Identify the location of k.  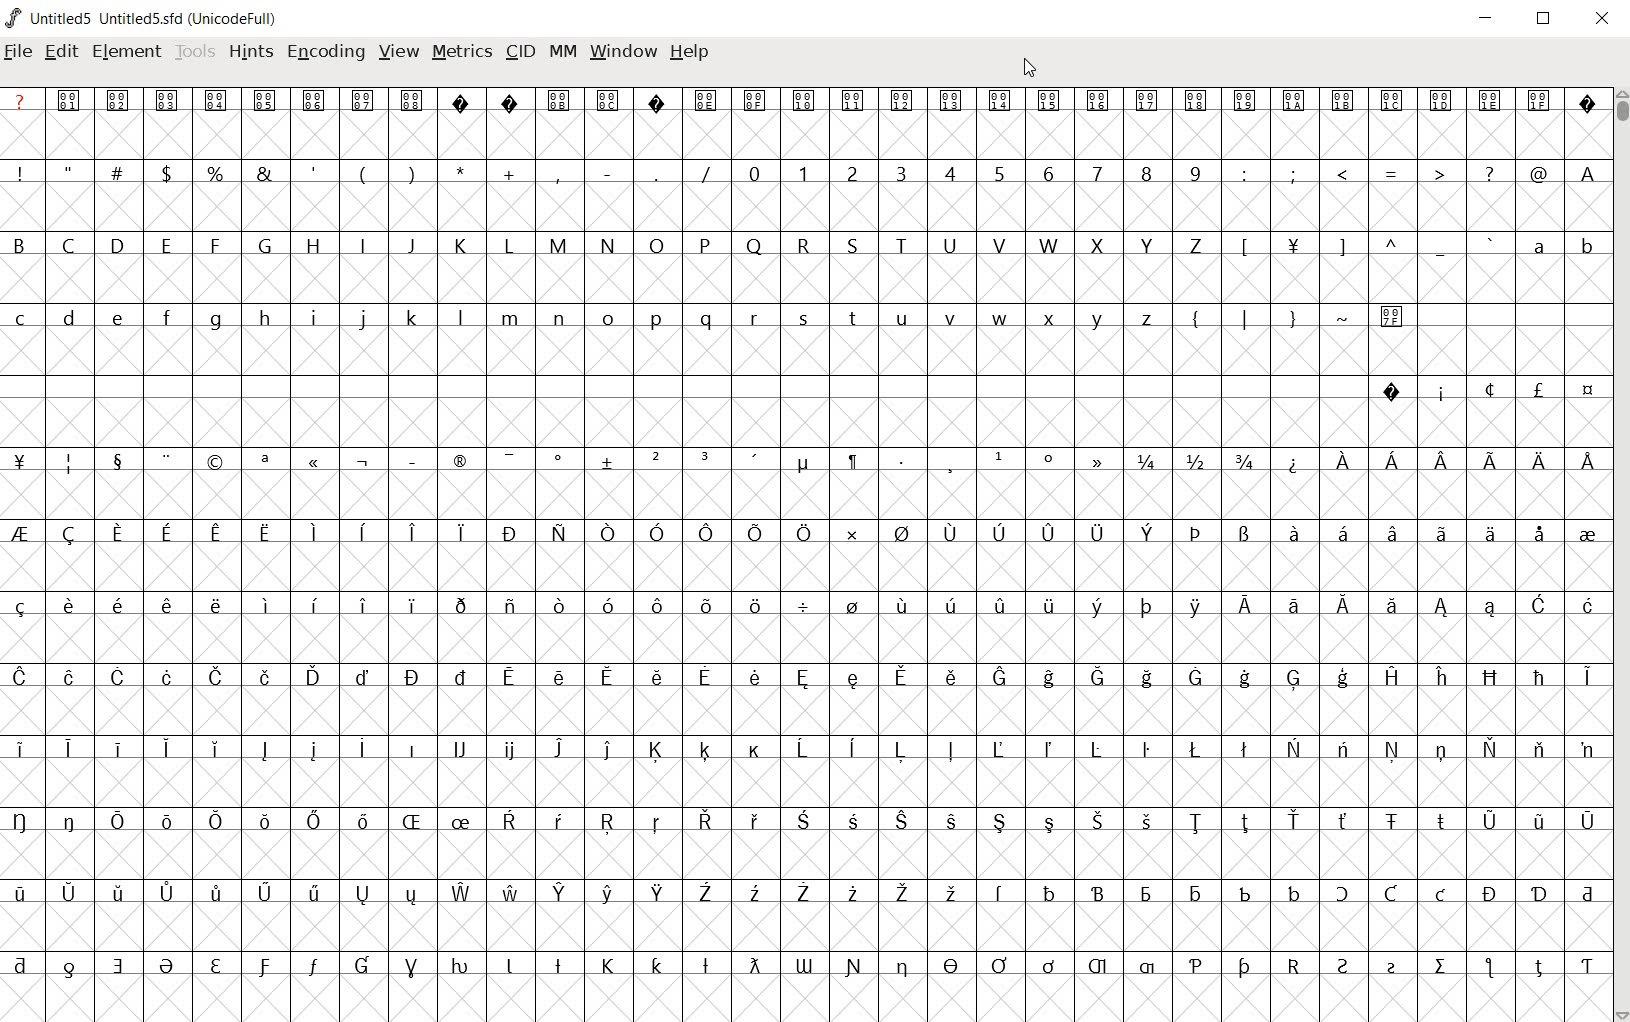
(411, 317).